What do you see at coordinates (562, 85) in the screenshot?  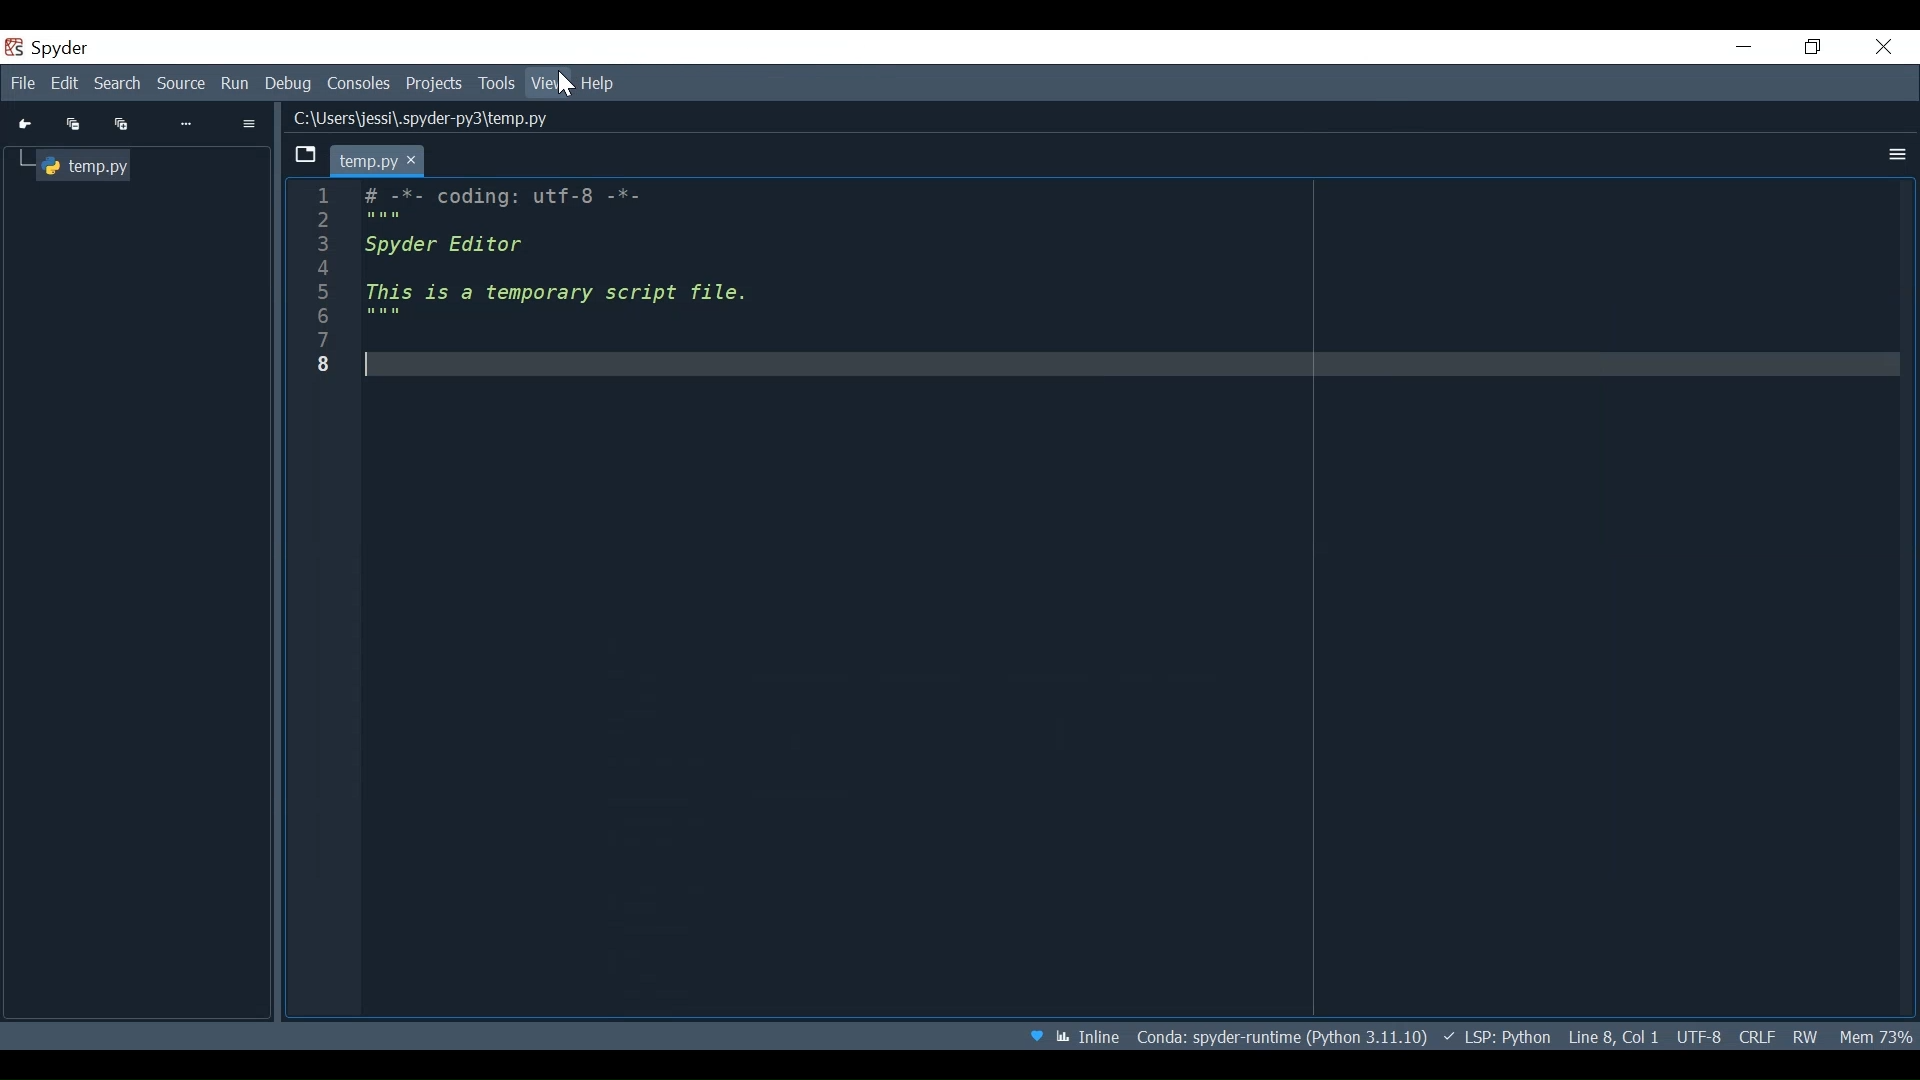 I see `Cursor` at bounding box center [562, 85].